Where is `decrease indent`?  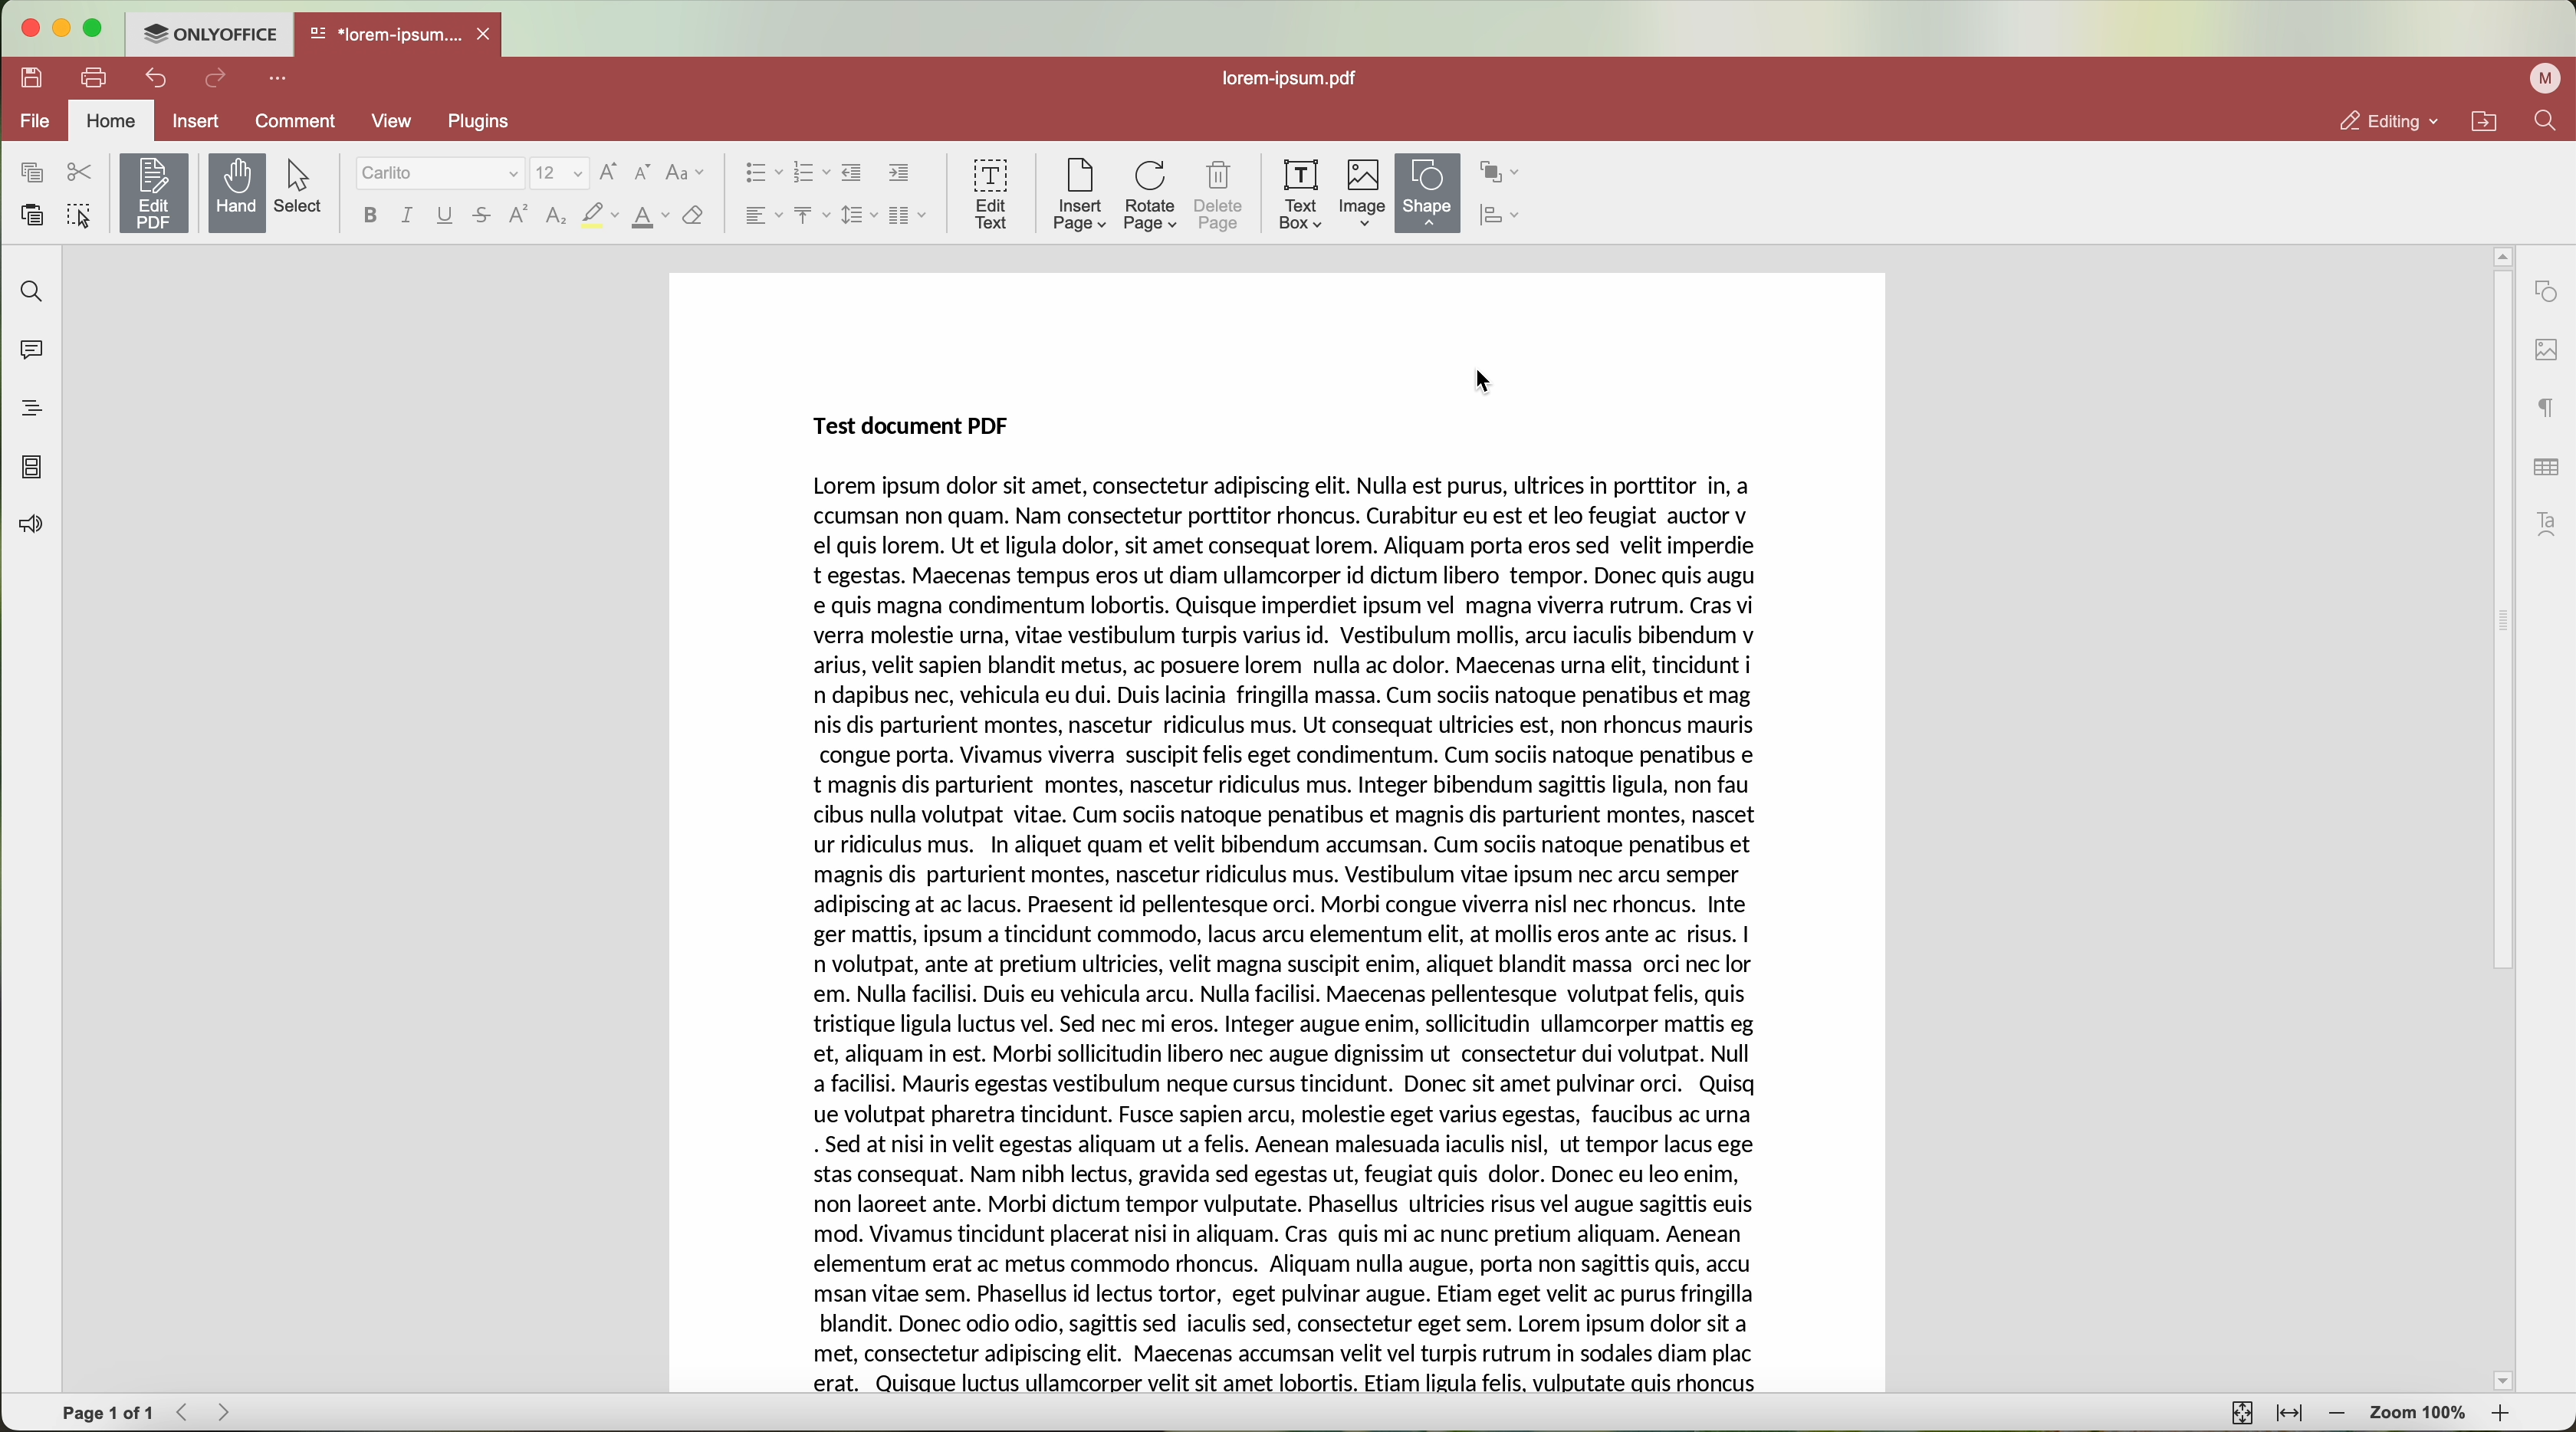 decrease indent is located at coordinates (853, 173).